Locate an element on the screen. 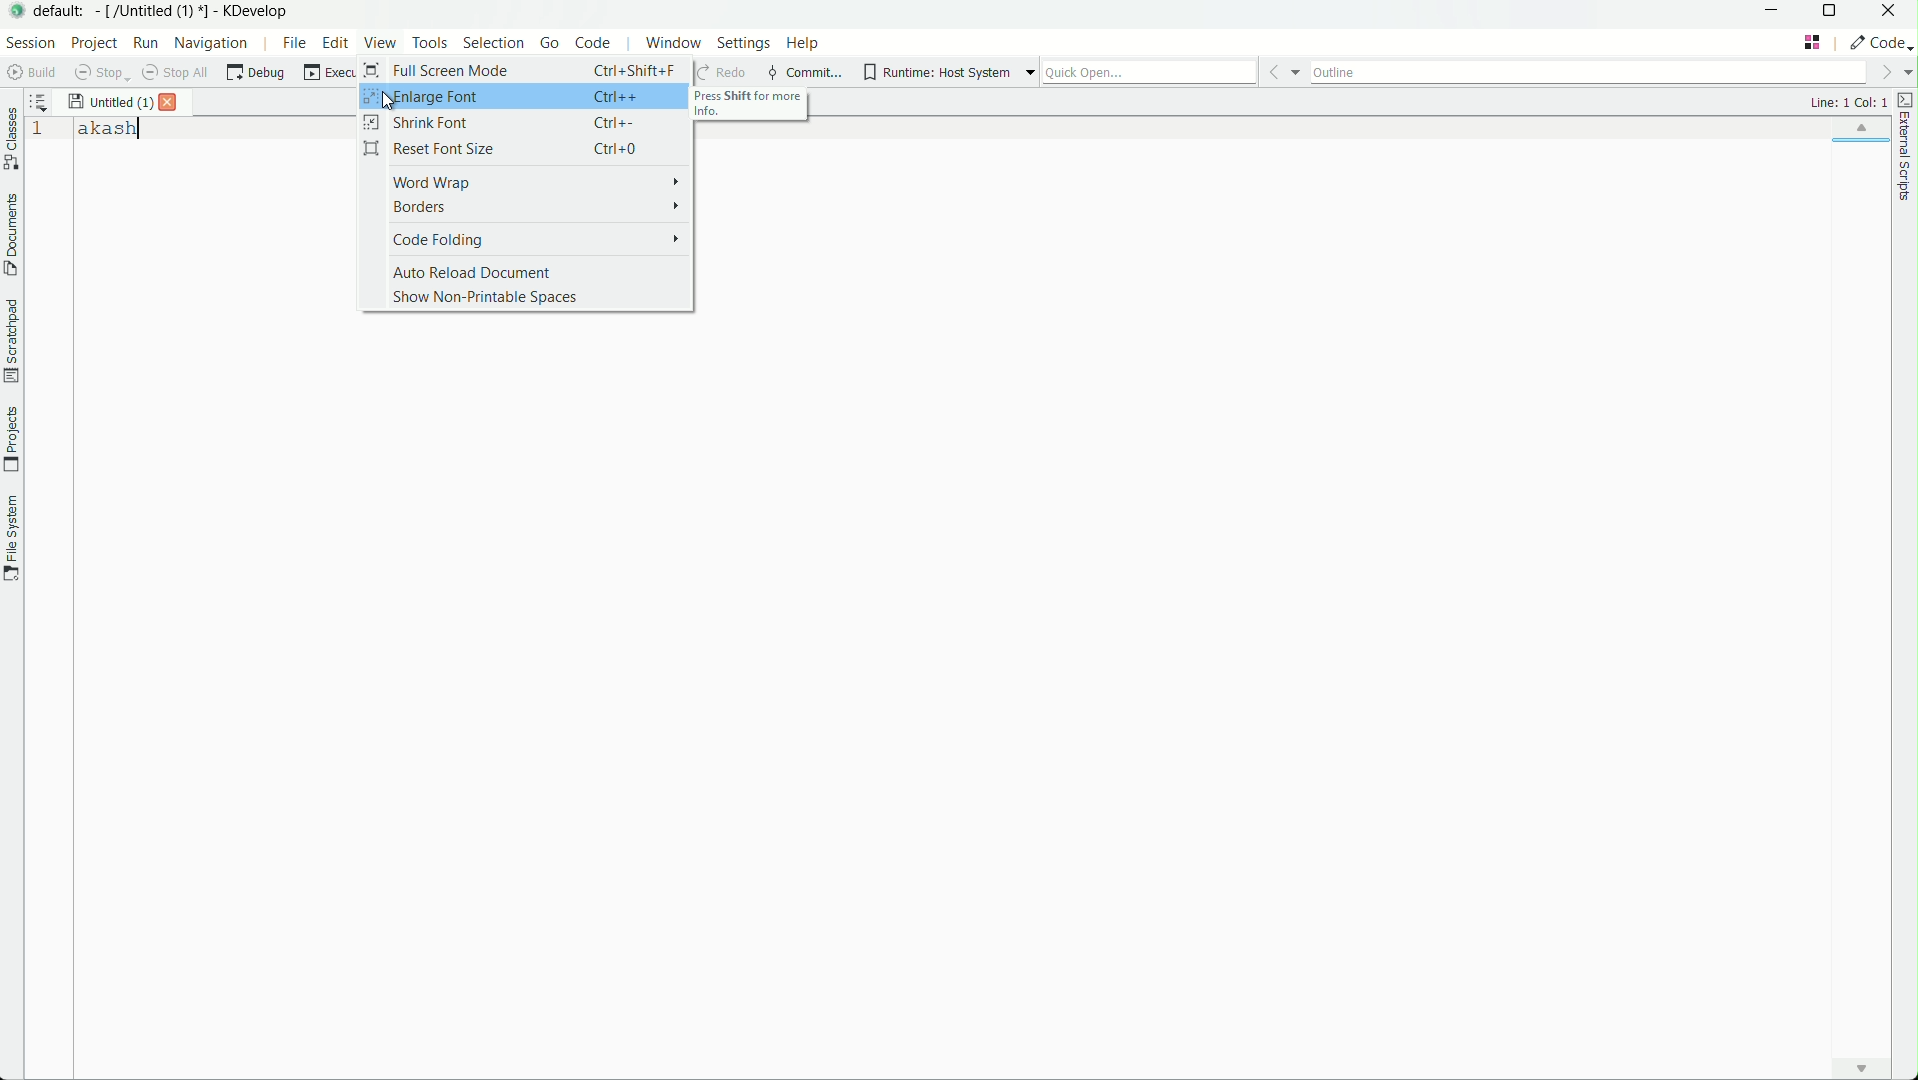 This screenshot has height=1080, width=1918. edit is located at coordinates (337, 44).